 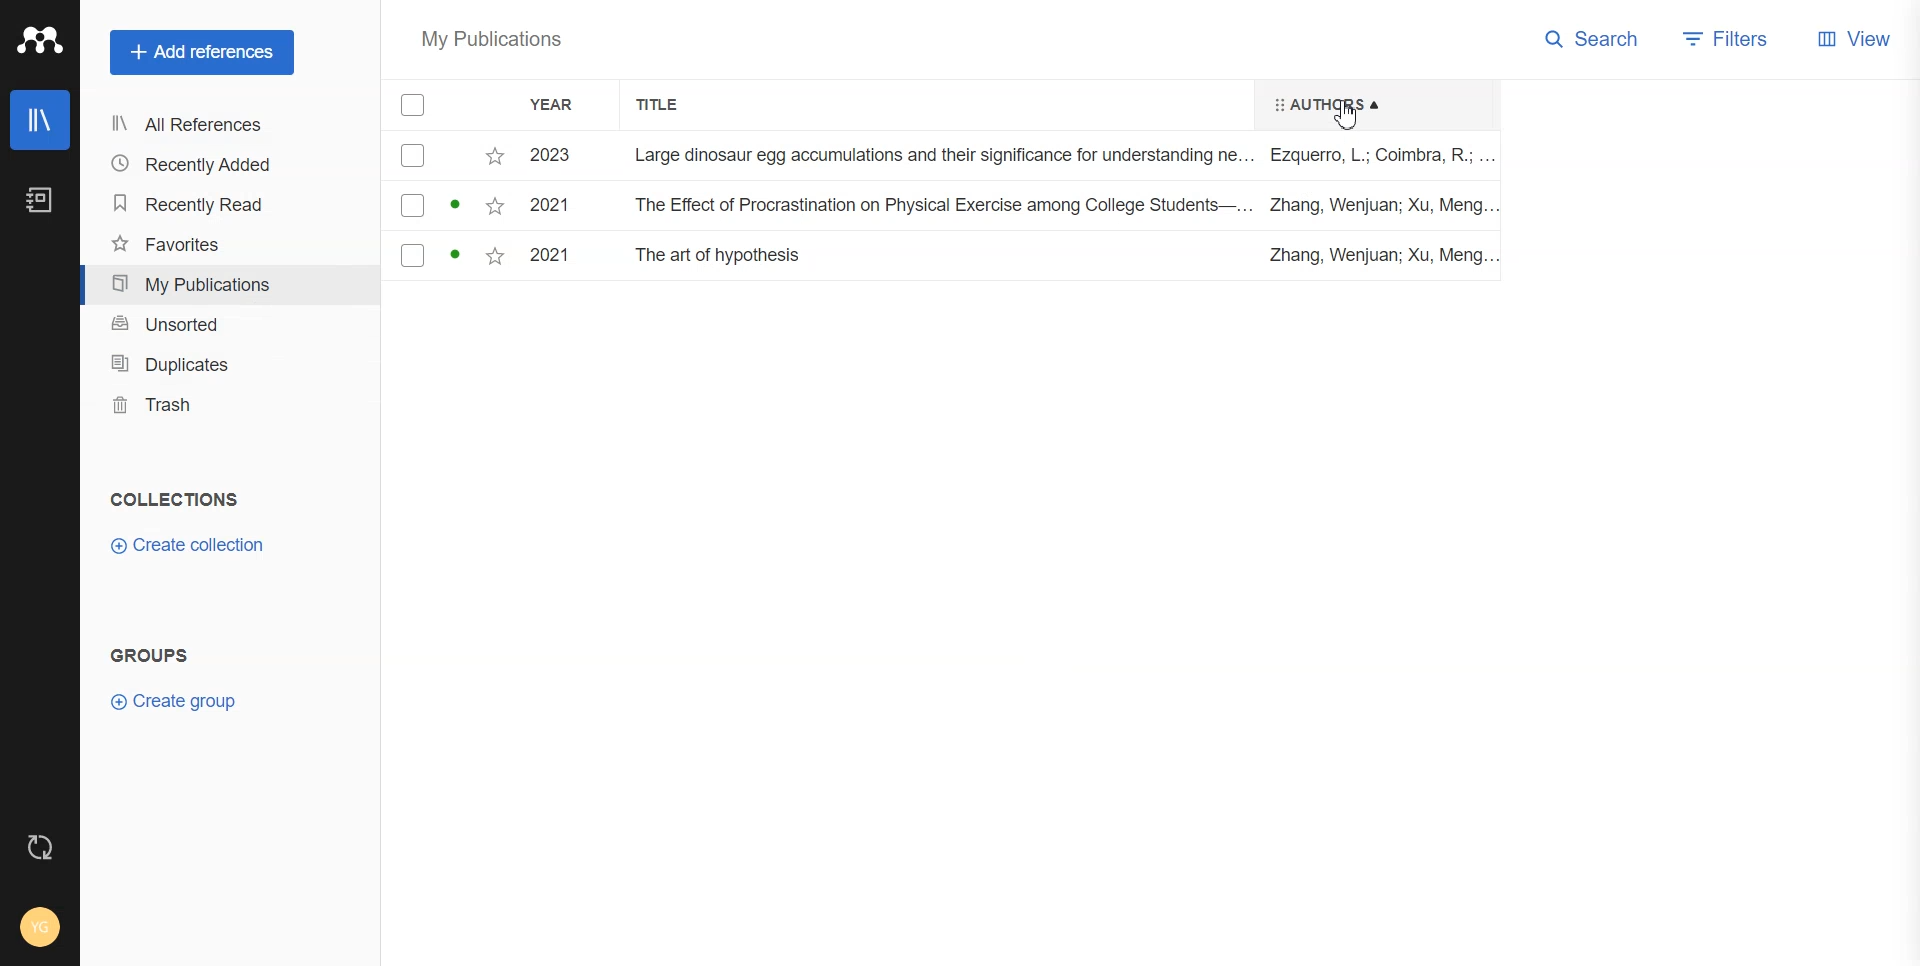 What do you see at coordinates (549, 157) in the screenshot?
I see `2023` at bounding box center [549, 157].